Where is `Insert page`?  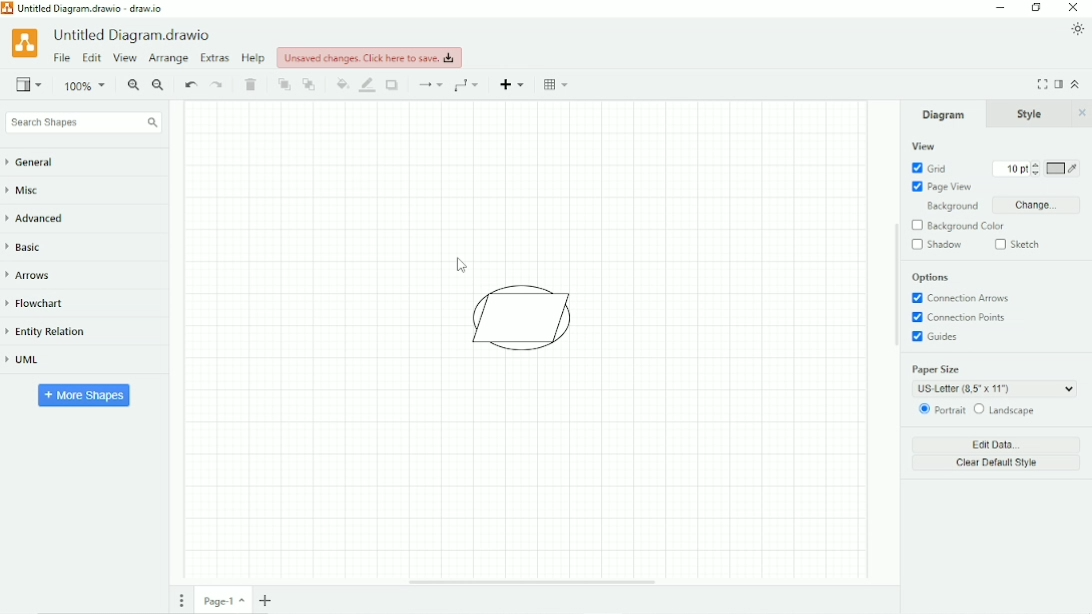 Insert page is located at coordinates (268, 600).